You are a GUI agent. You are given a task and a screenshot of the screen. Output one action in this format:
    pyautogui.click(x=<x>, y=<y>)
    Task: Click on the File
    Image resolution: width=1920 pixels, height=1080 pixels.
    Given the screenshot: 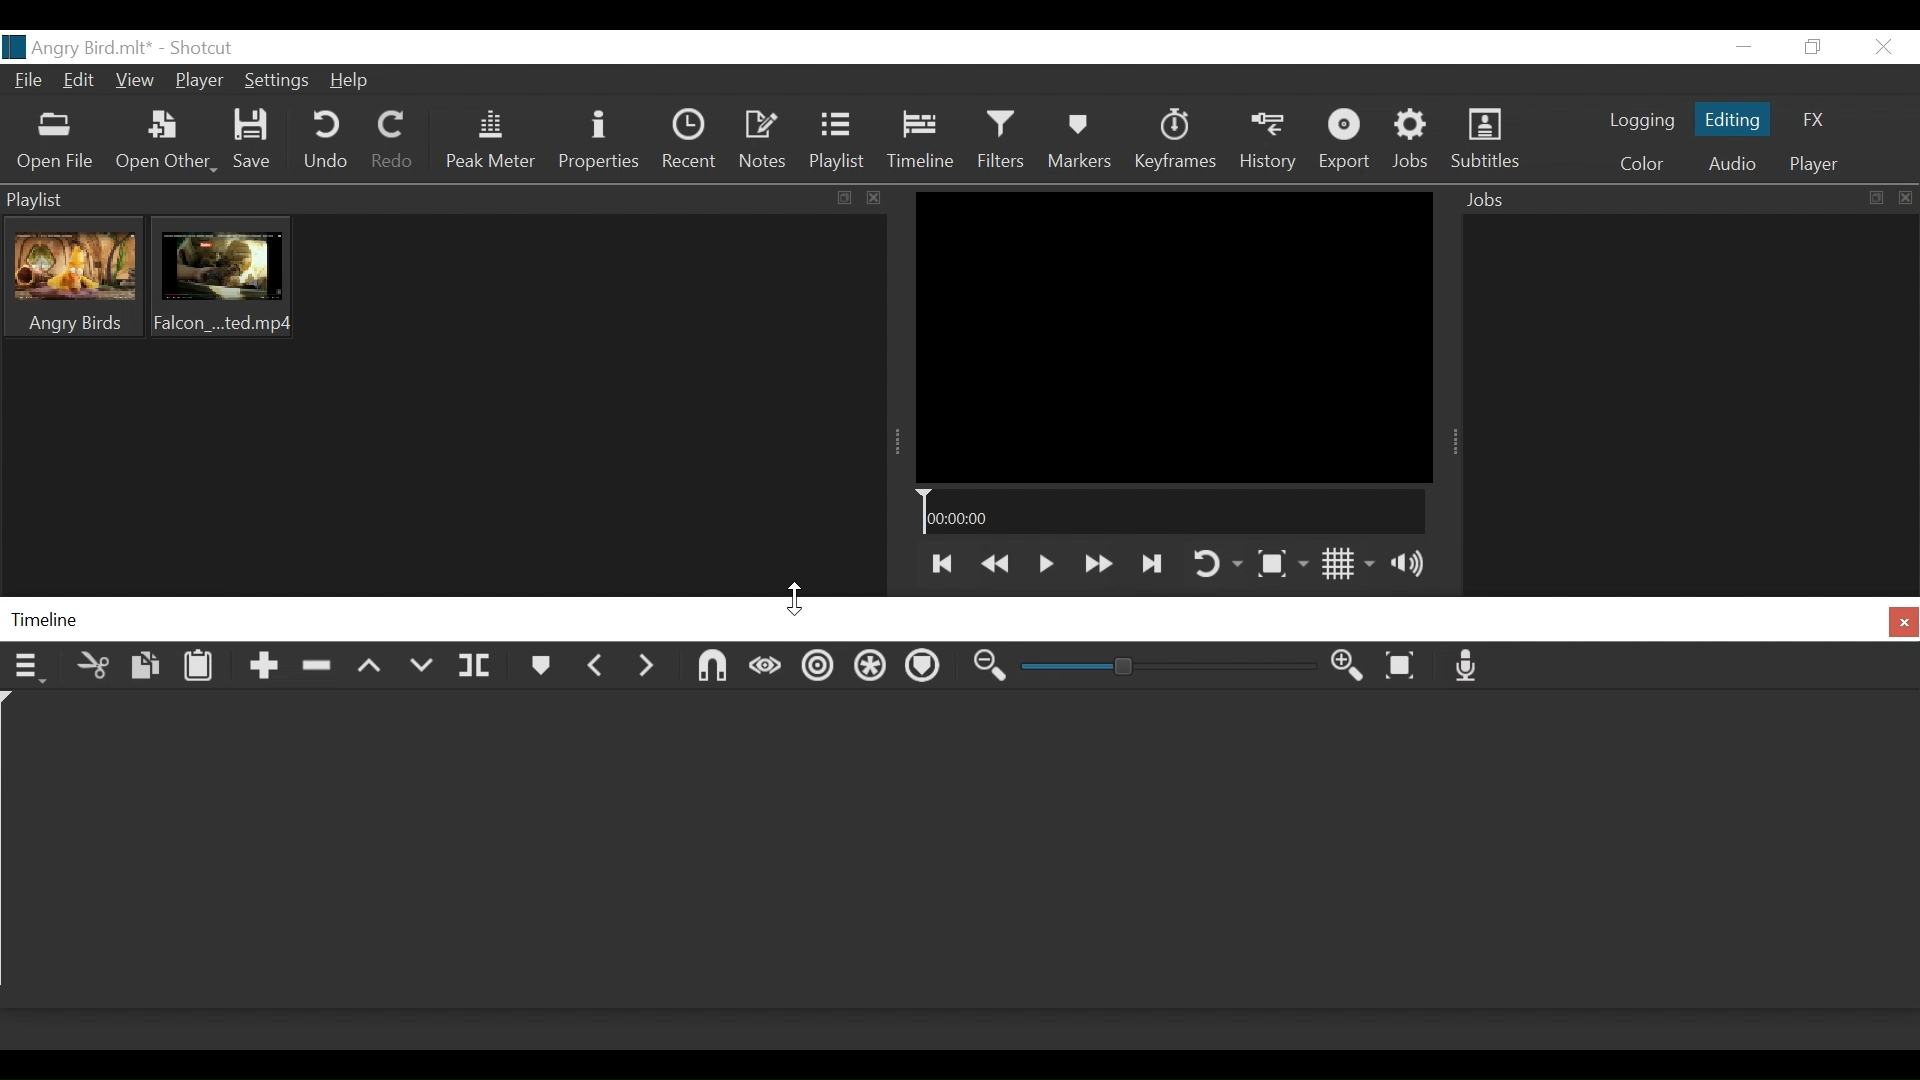 What is the action you would take?
    pyautogui.click(x=28, y=83)
    